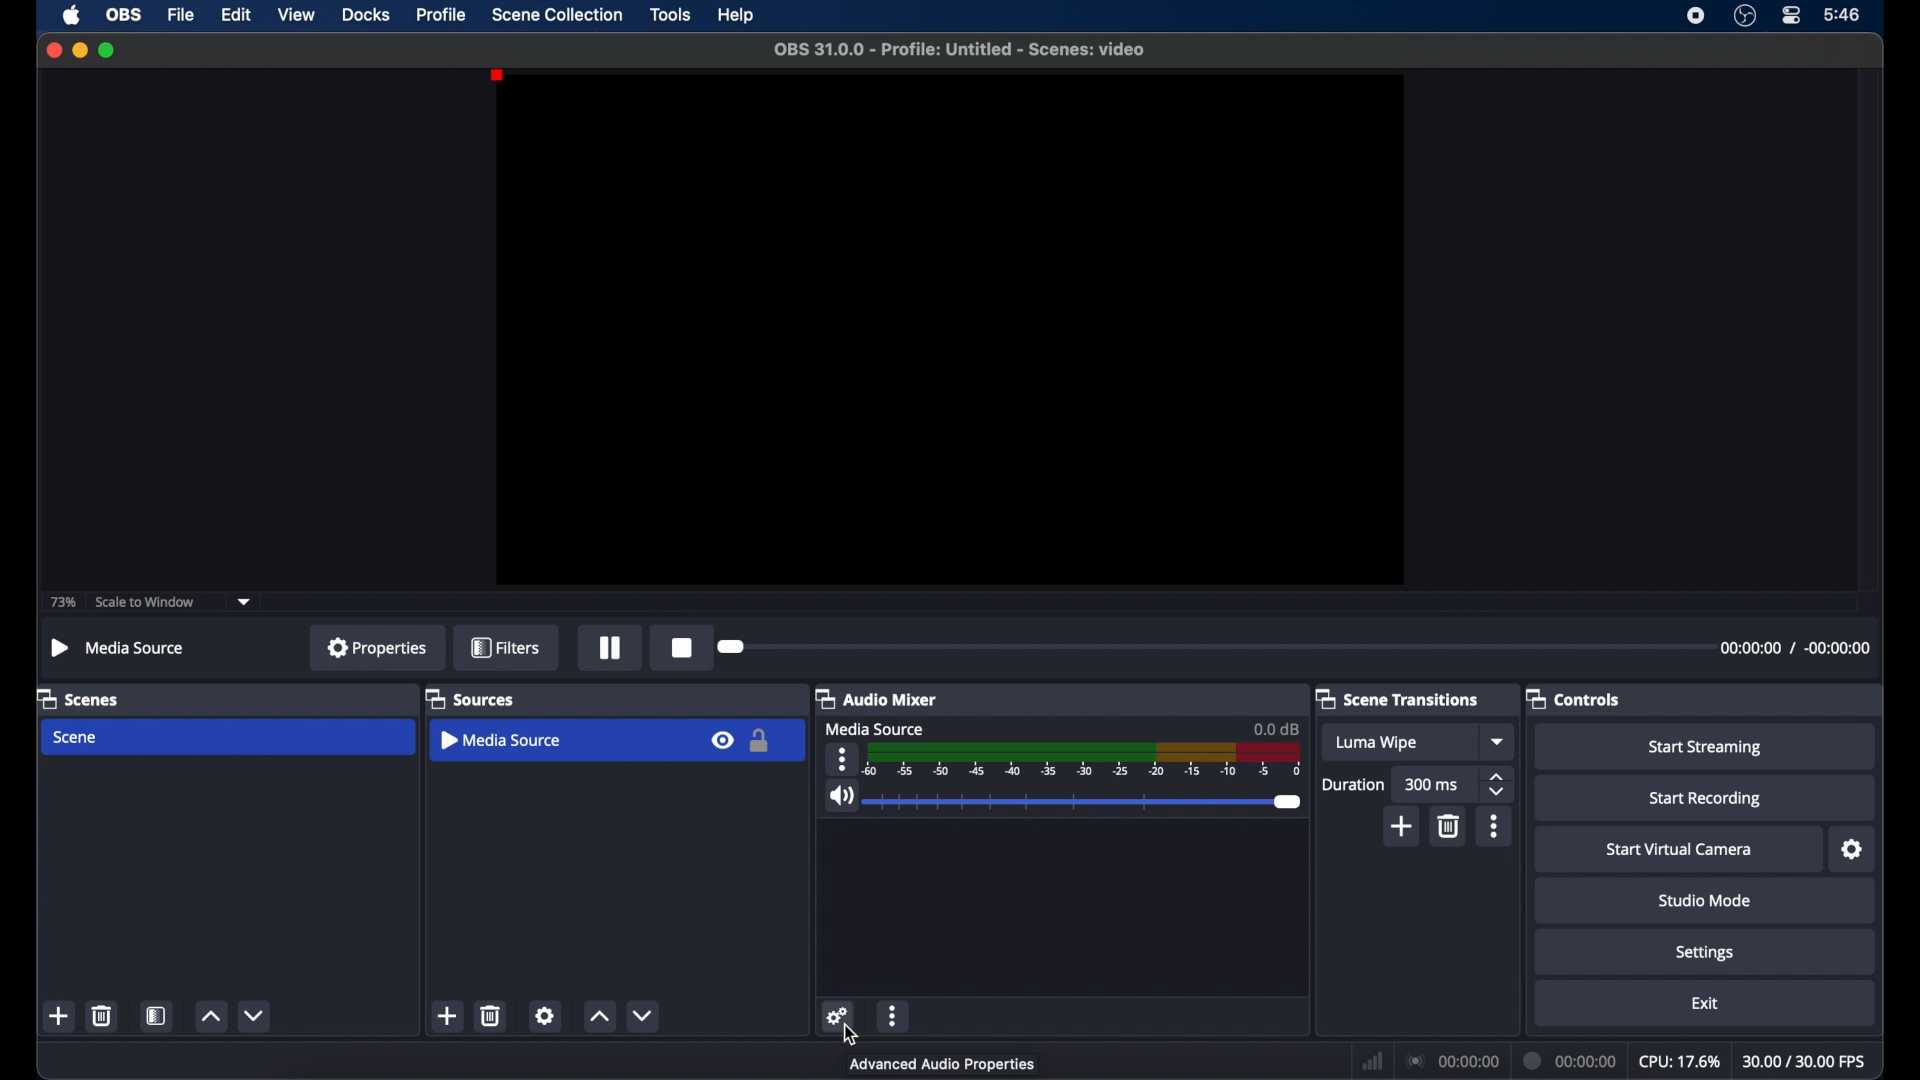  Describe the element at coordinates (62, 602) in the screenshot. I see `73%` at that location.